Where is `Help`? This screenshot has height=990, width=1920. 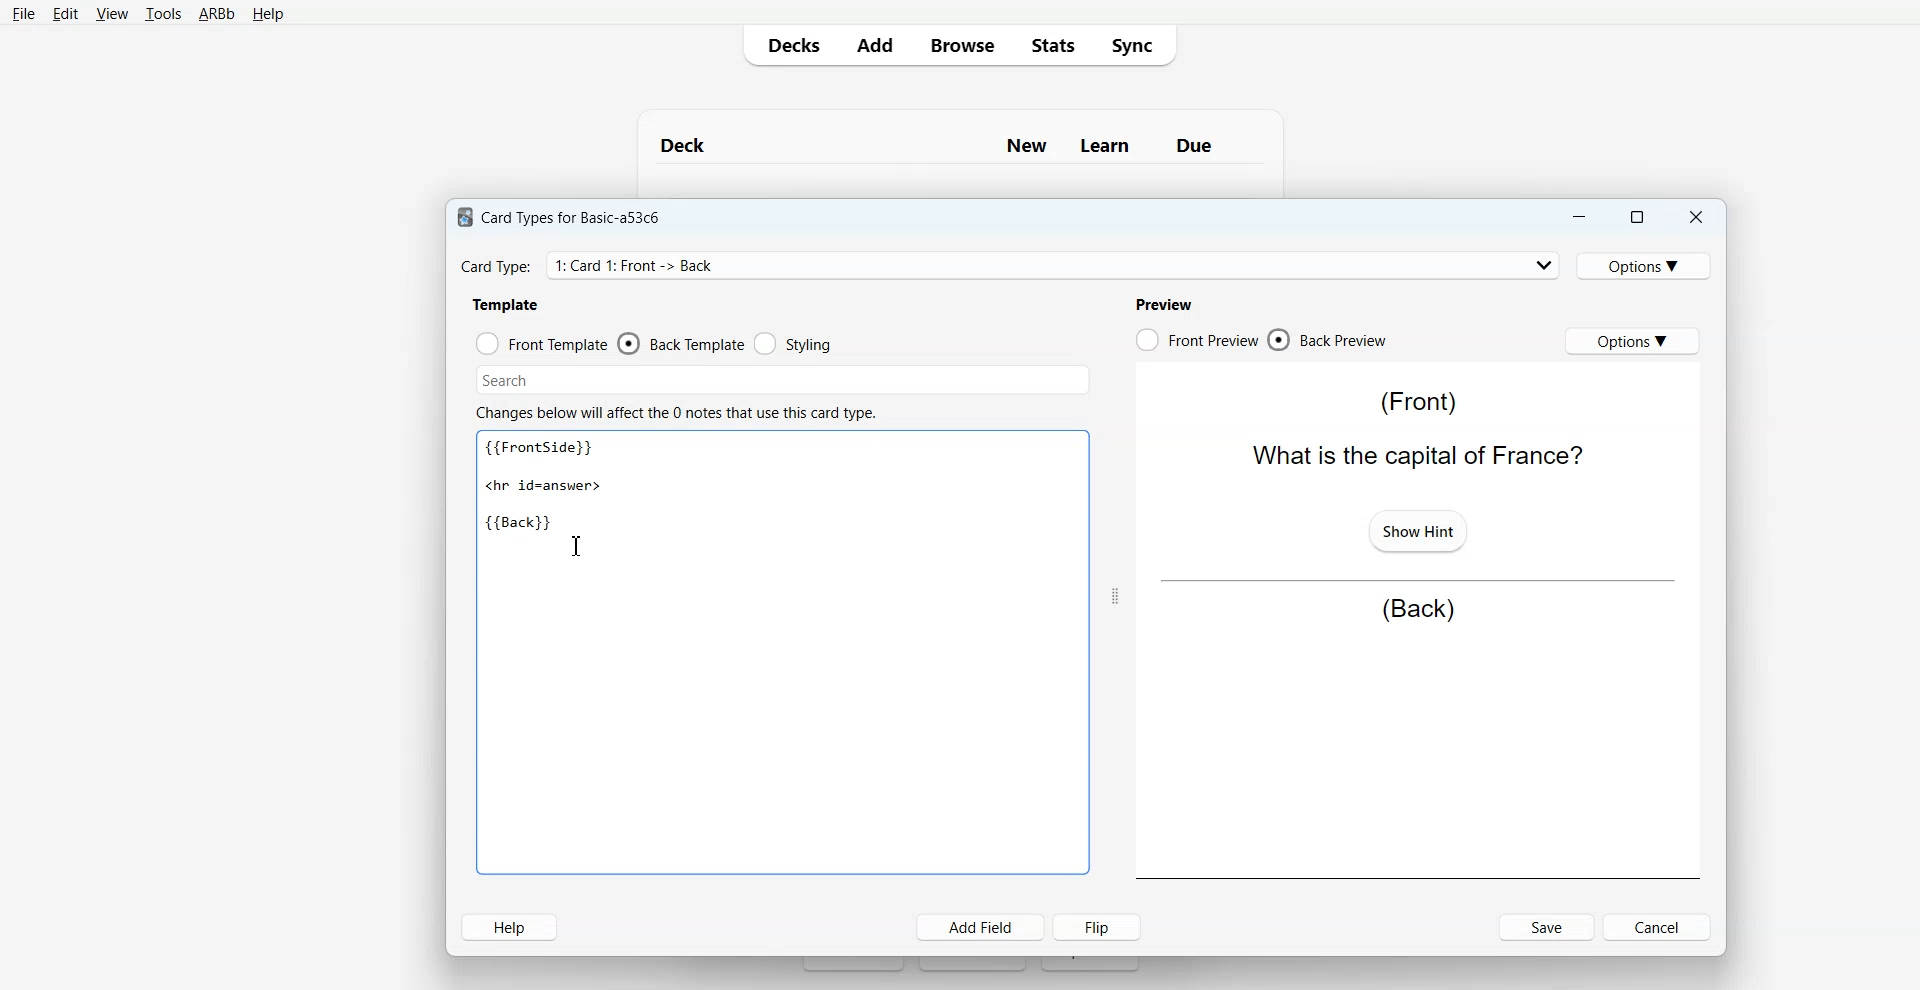 Help is located at coordinates (268, 15).